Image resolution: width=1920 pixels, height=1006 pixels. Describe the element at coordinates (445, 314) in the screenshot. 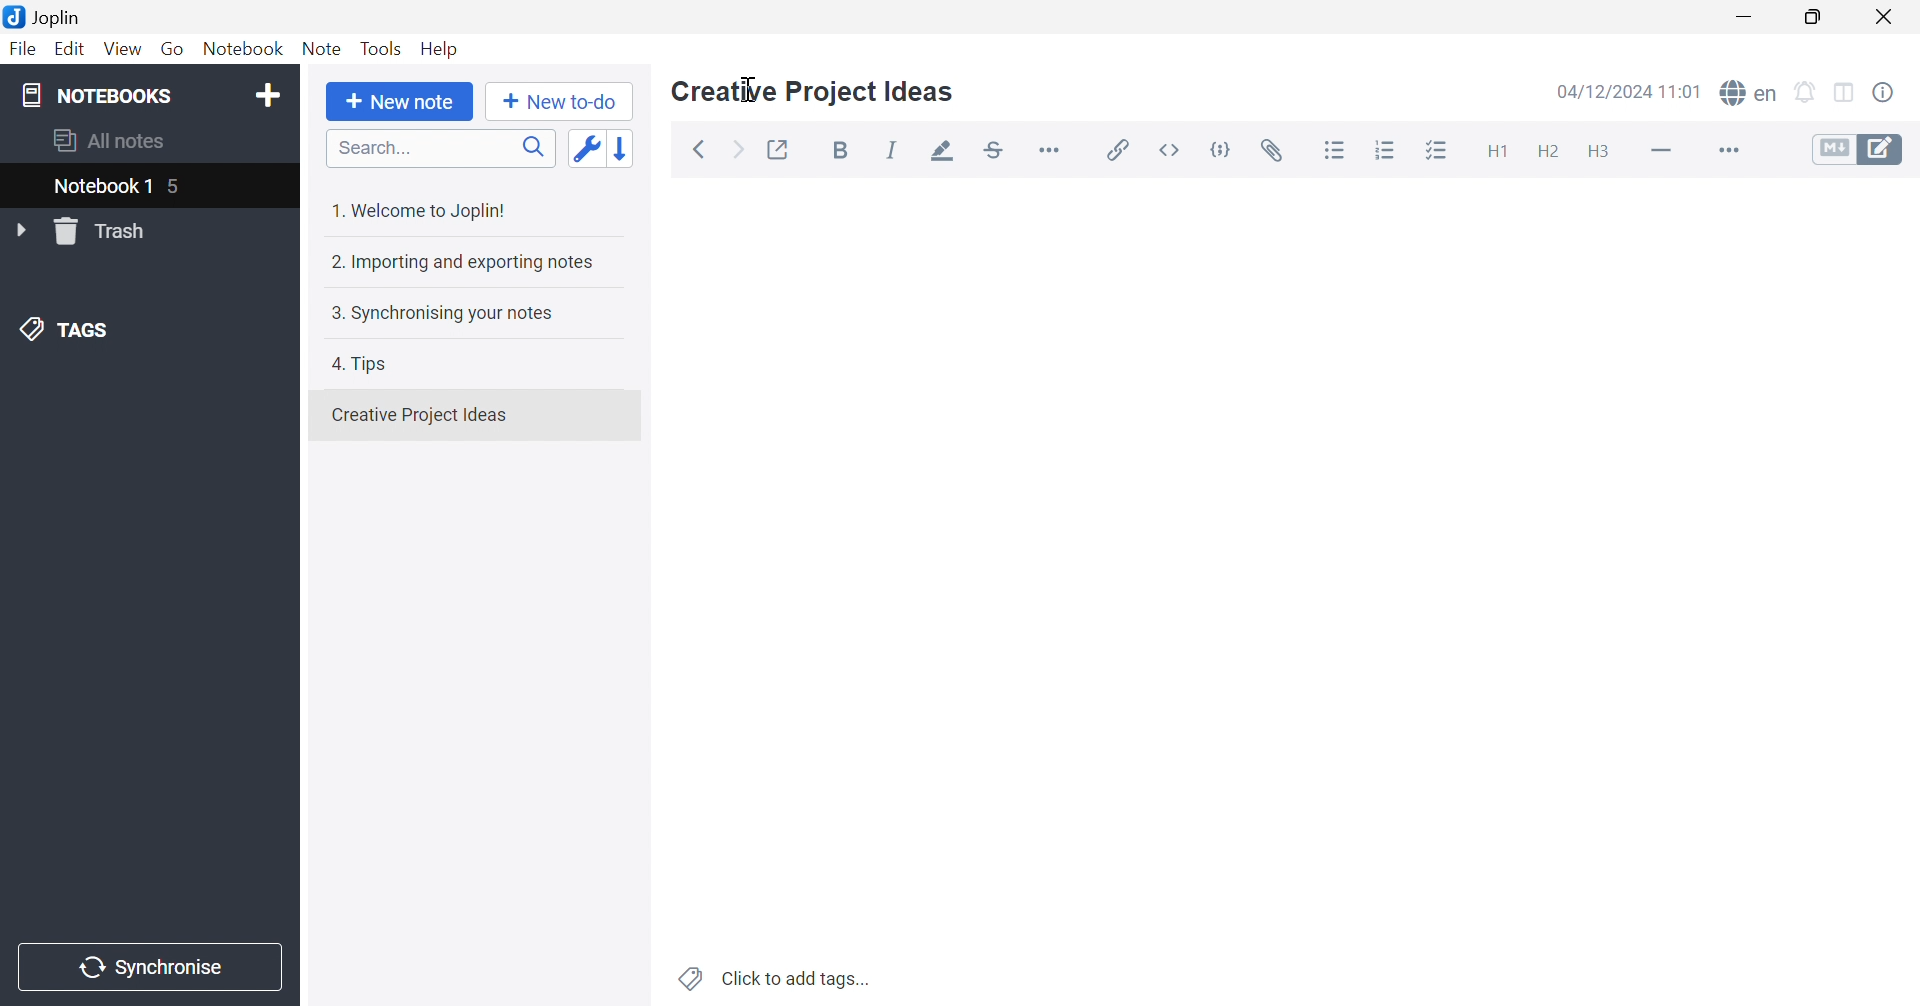

I see `3. Synchronising your notes` at that location.